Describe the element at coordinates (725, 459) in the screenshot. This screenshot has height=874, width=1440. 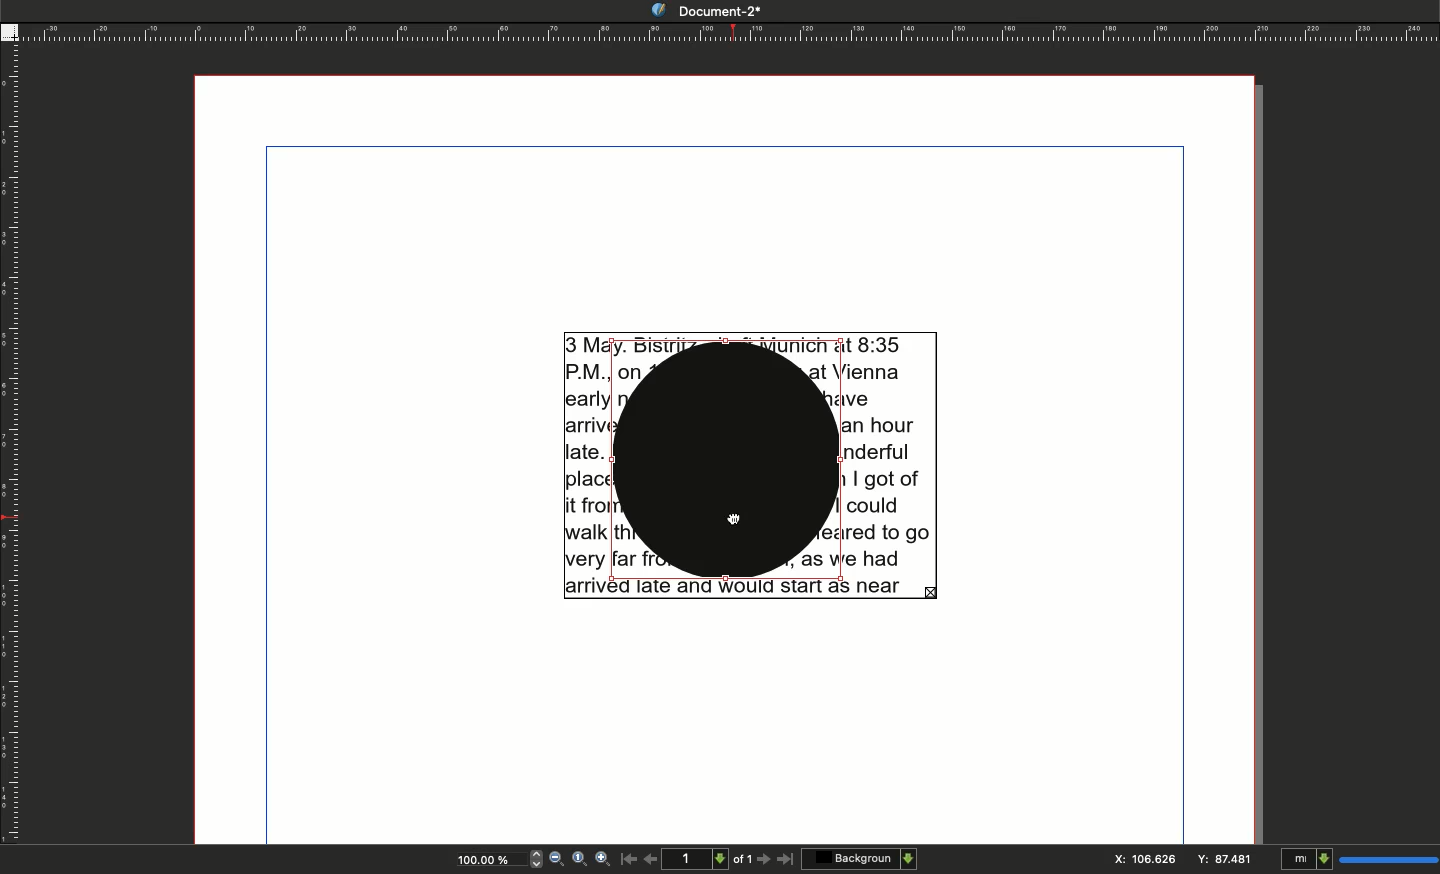
I see `Shape selected` at that location.